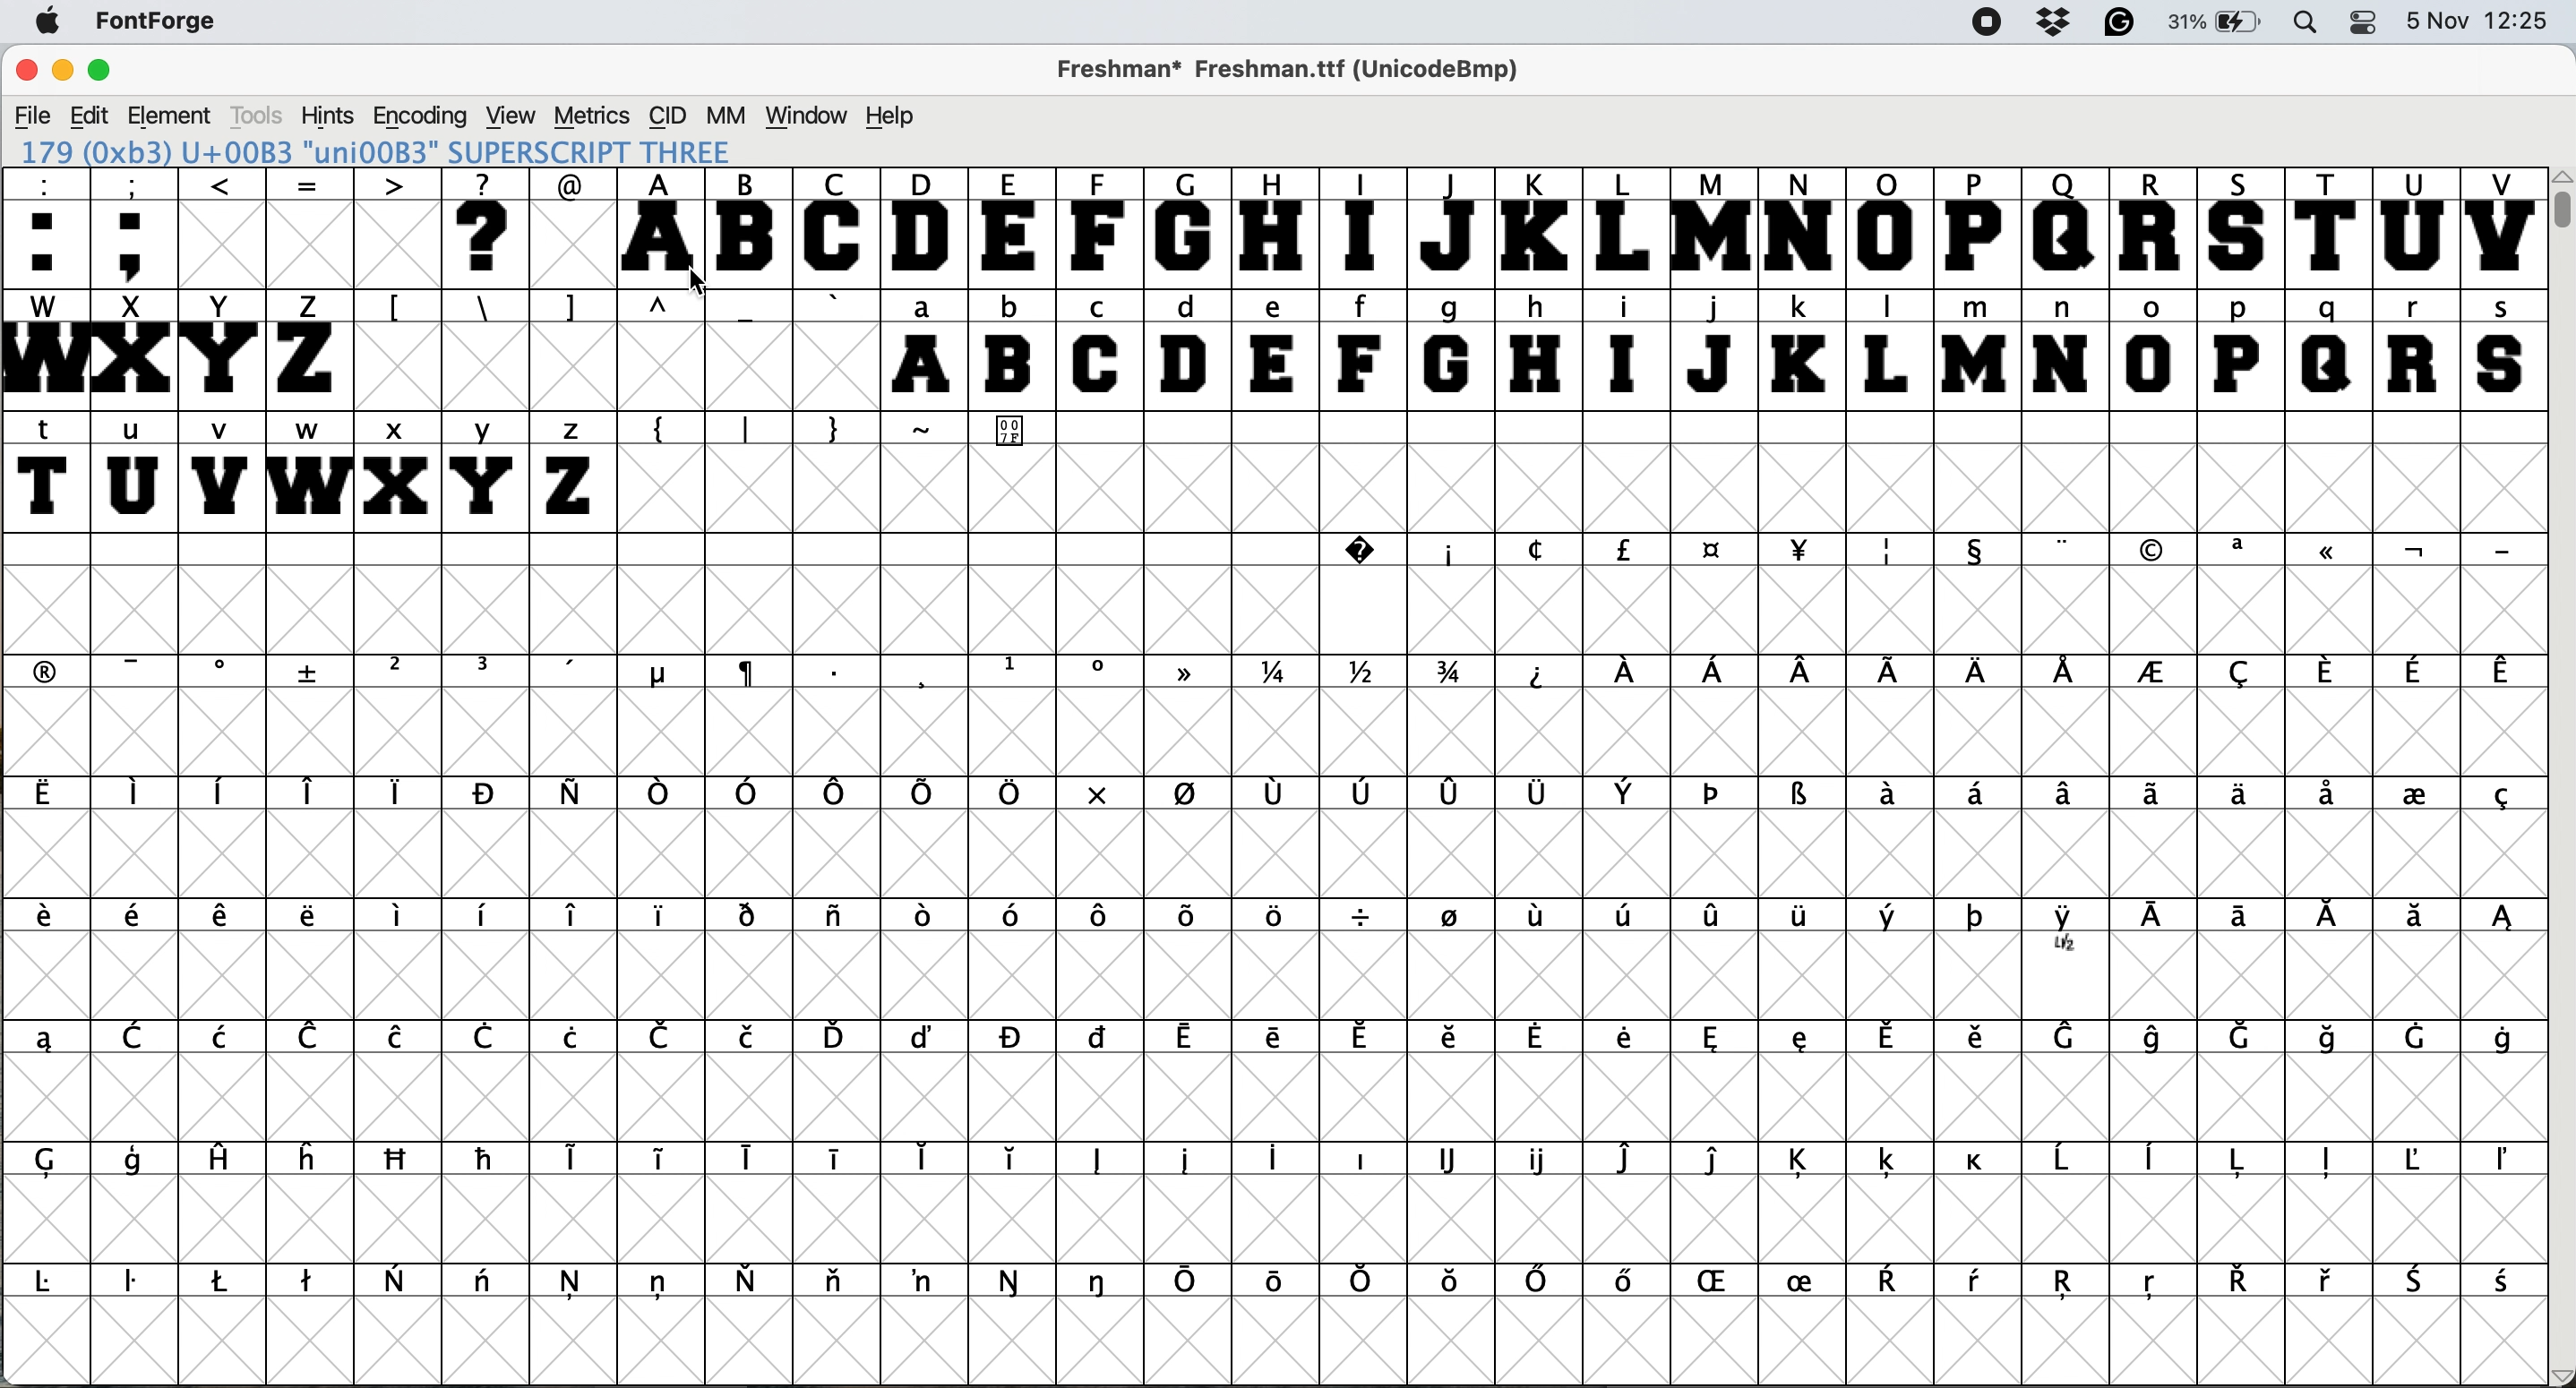 The height and width of the screenshot is (1388, 2576). What do you see at coordinates (313, 792) in the screenshot?
I see `symbol` at bounding box center [313, 792].